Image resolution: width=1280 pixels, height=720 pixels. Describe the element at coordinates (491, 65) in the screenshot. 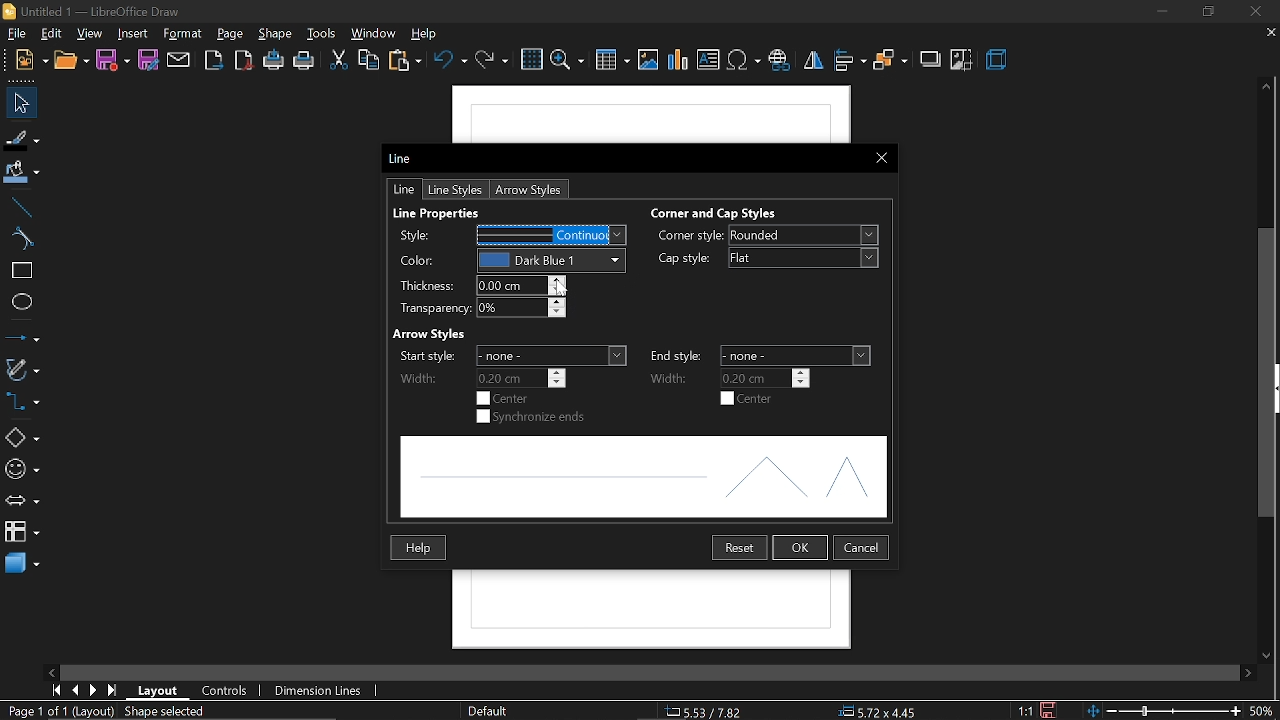

I see `redo` at that location.